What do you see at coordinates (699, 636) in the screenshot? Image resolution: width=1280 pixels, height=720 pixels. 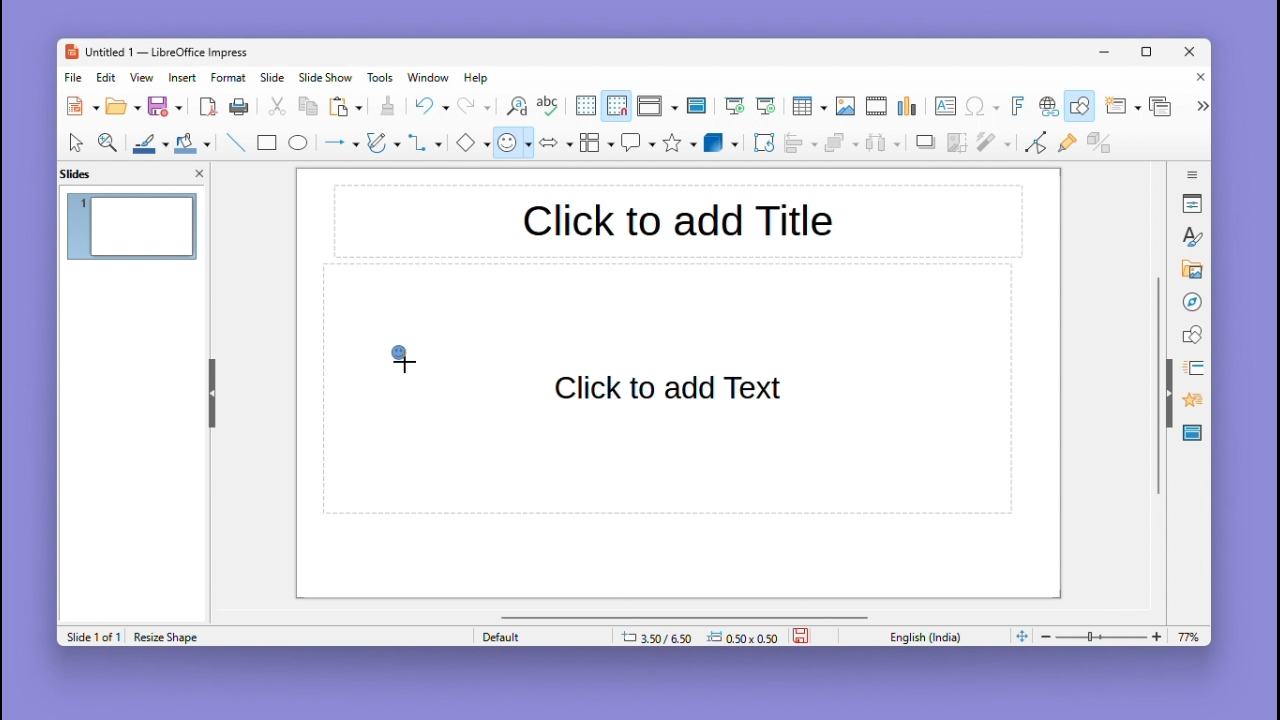 I see `dimensions` at bounding box center [699, 636].